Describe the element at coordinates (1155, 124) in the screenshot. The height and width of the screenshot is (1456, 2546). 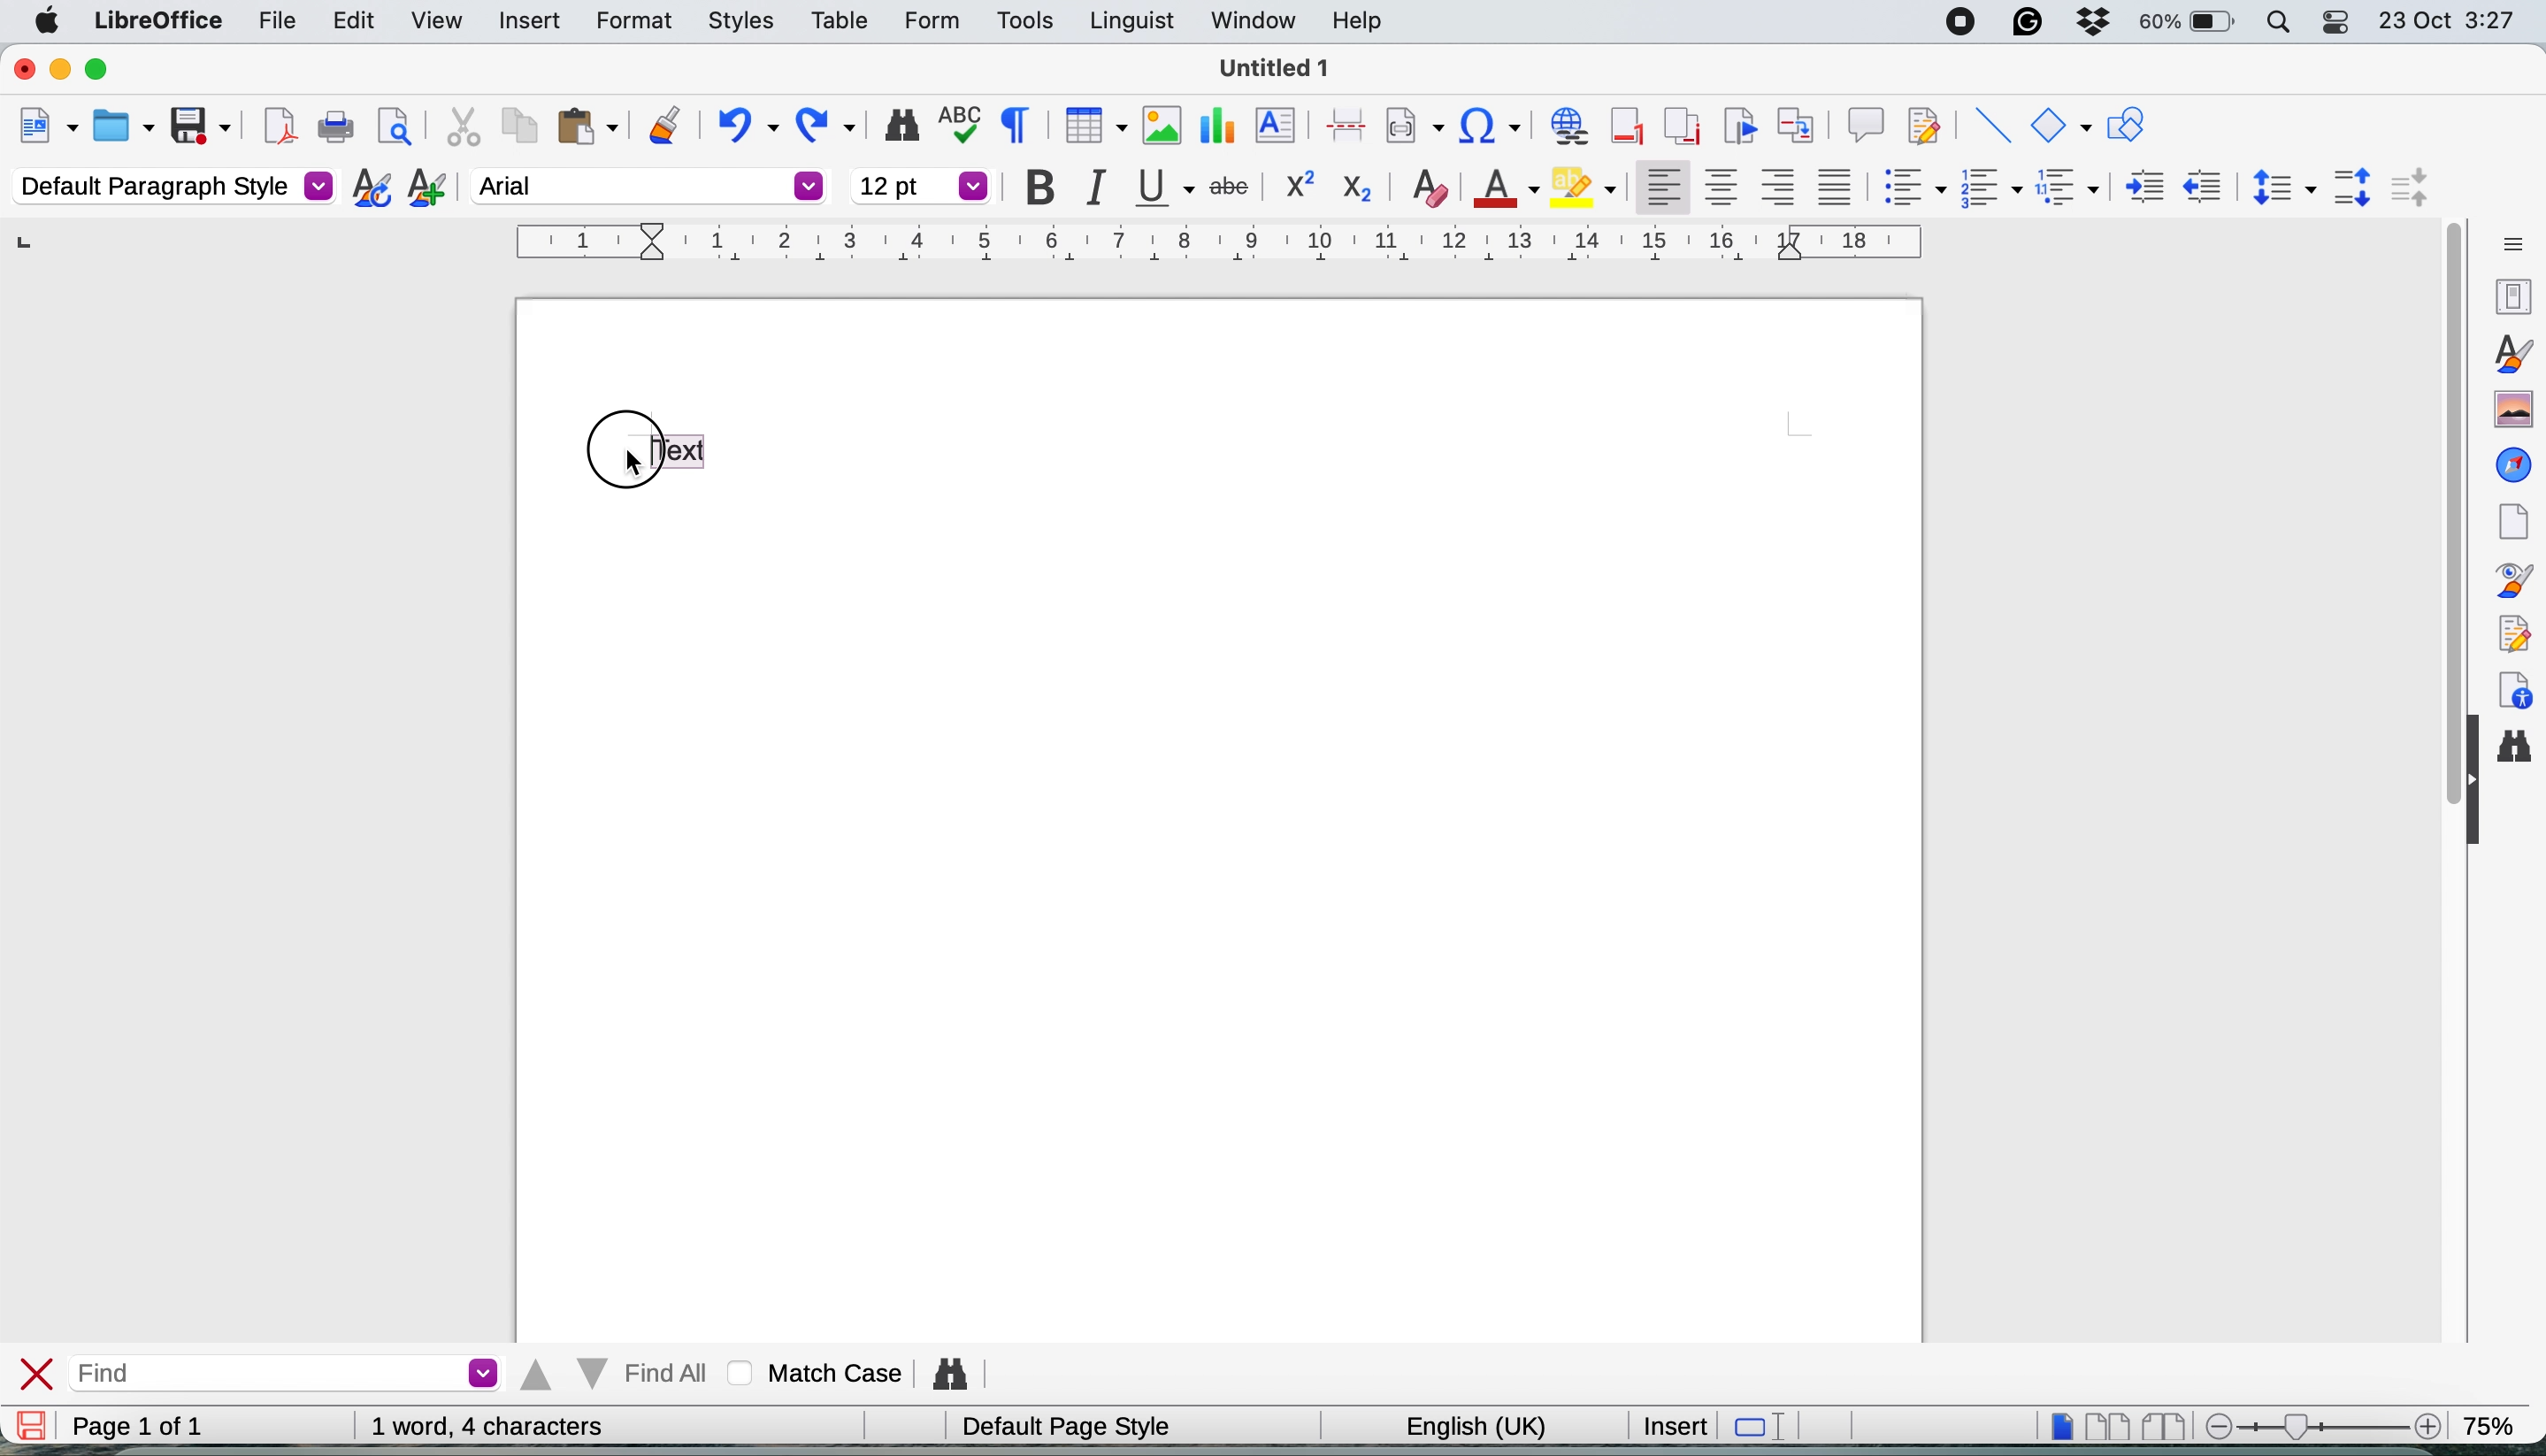
I see `insert image` at that location.